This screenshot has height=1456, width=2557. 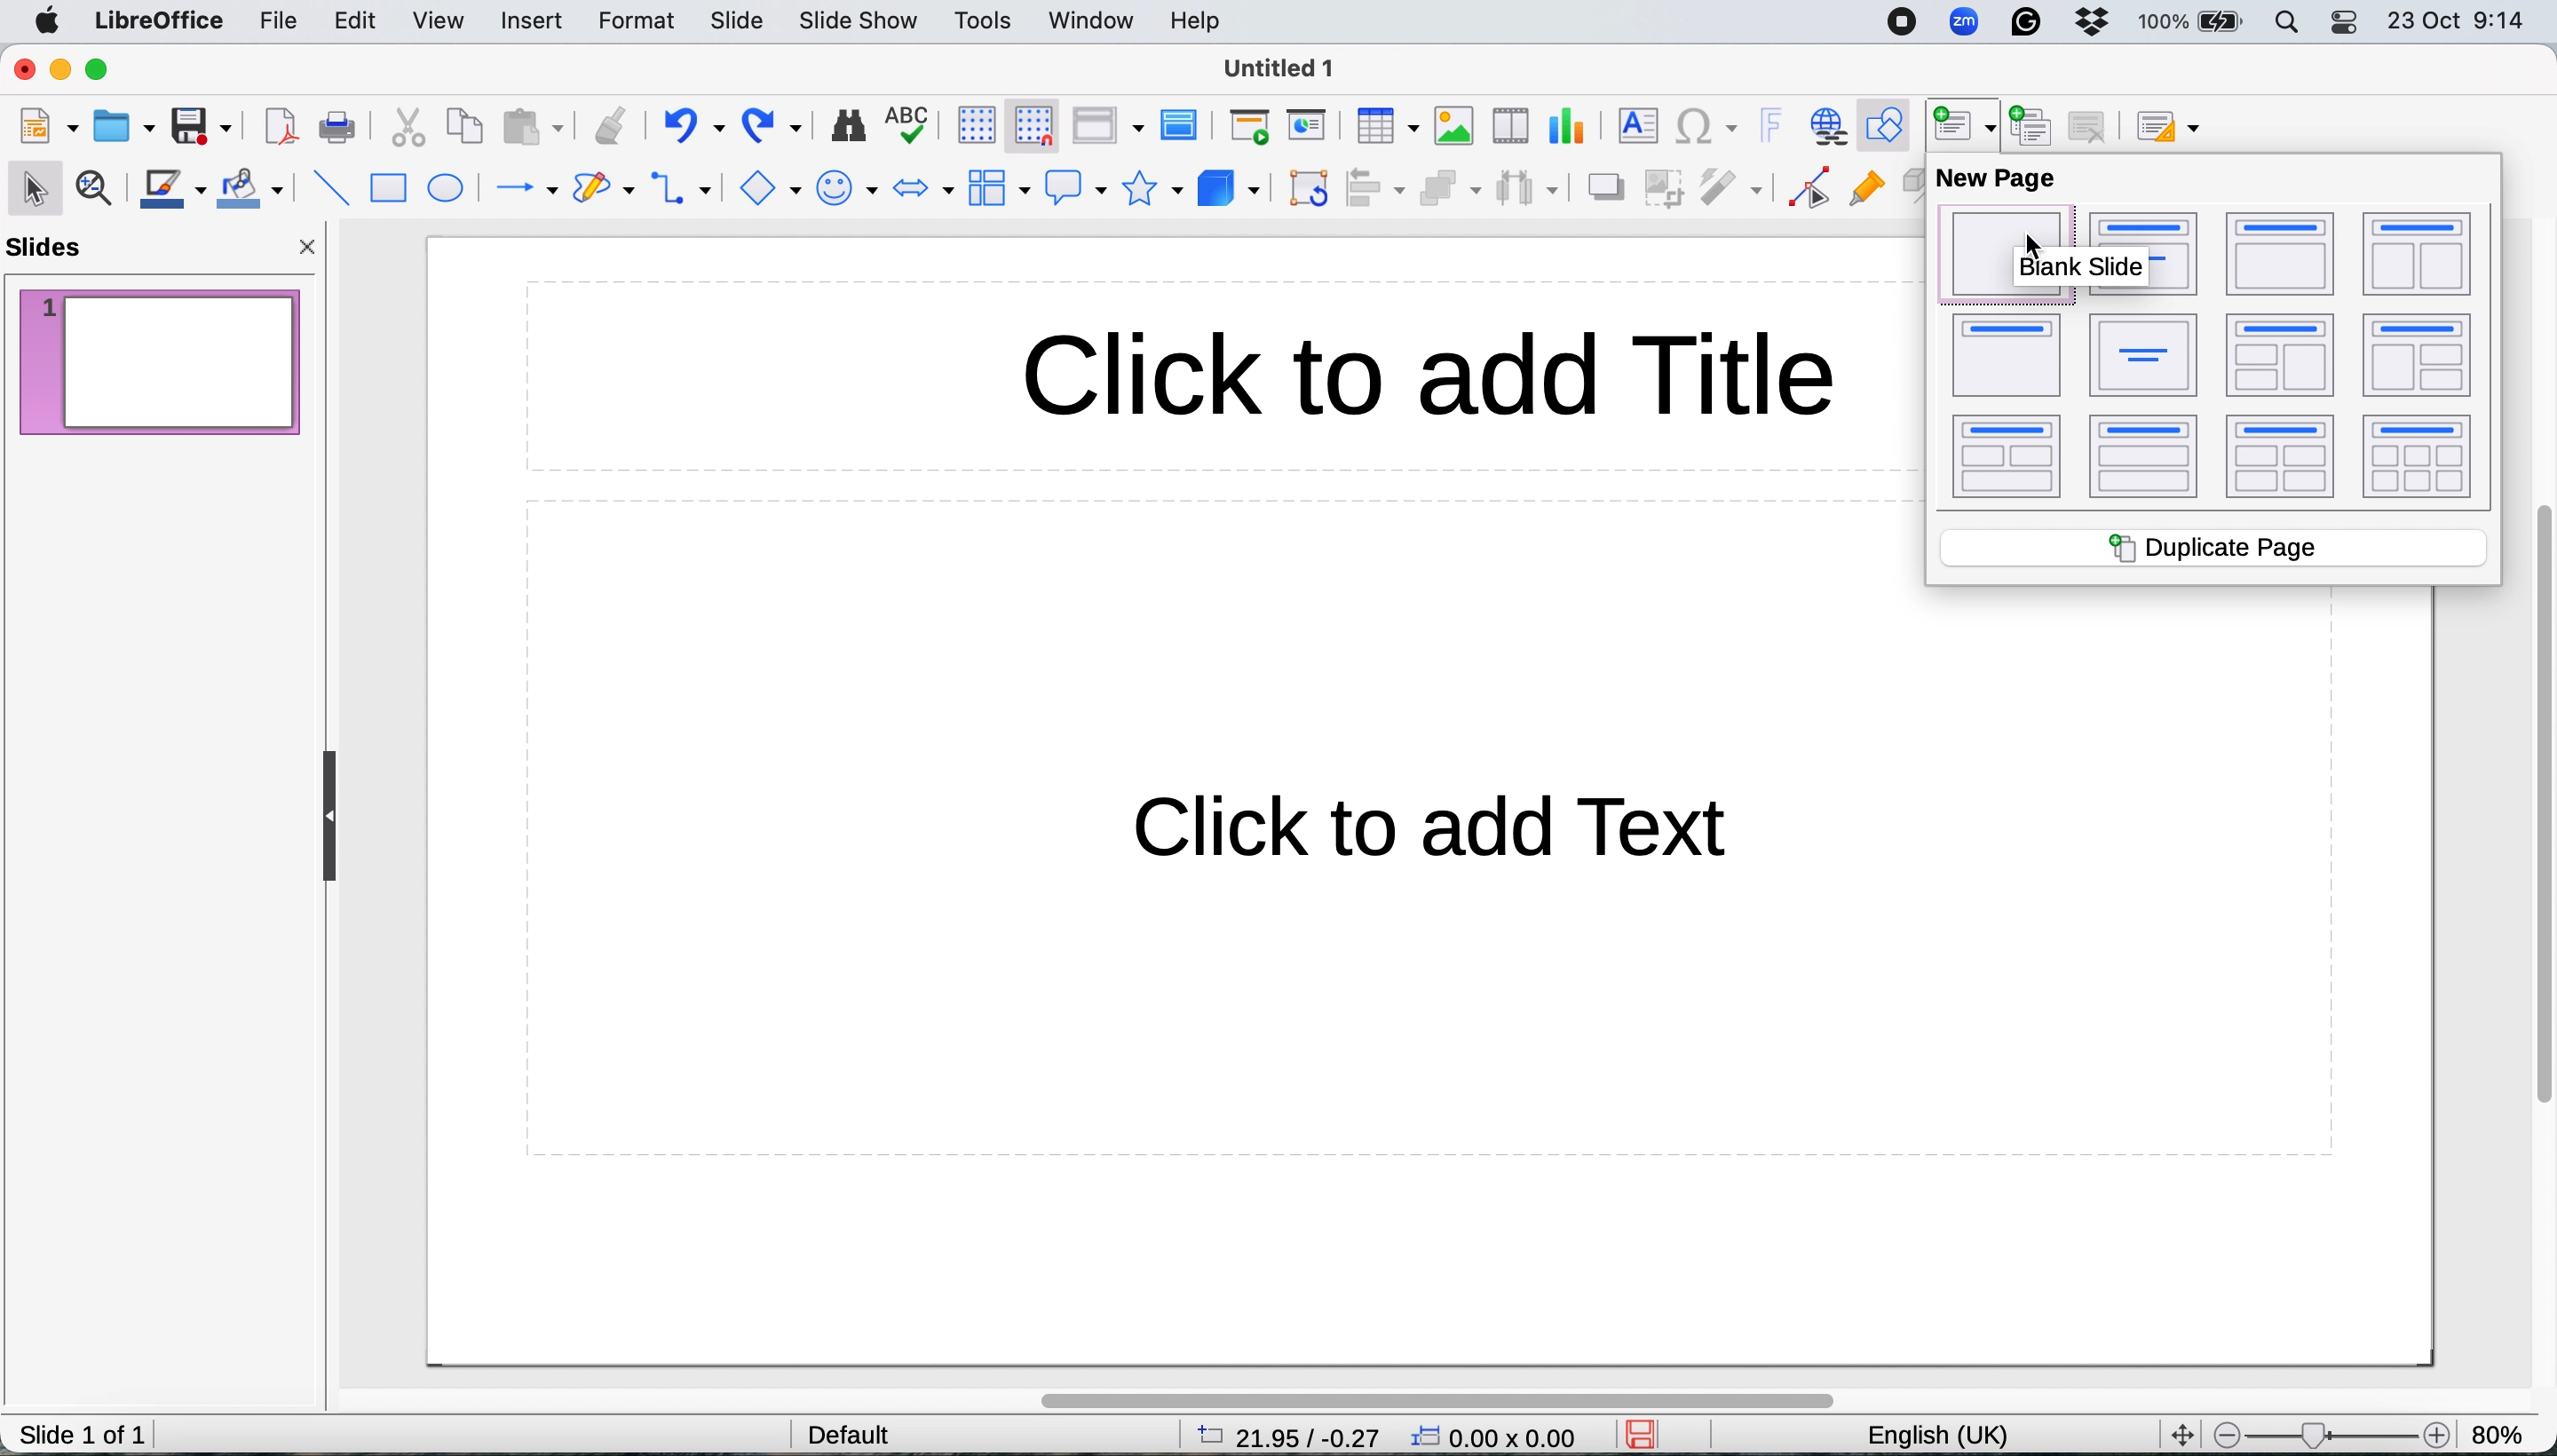 What do you see at coordinates (60, 69) in the screenshot?
I see `minimise` at bounding box center [60, 69].